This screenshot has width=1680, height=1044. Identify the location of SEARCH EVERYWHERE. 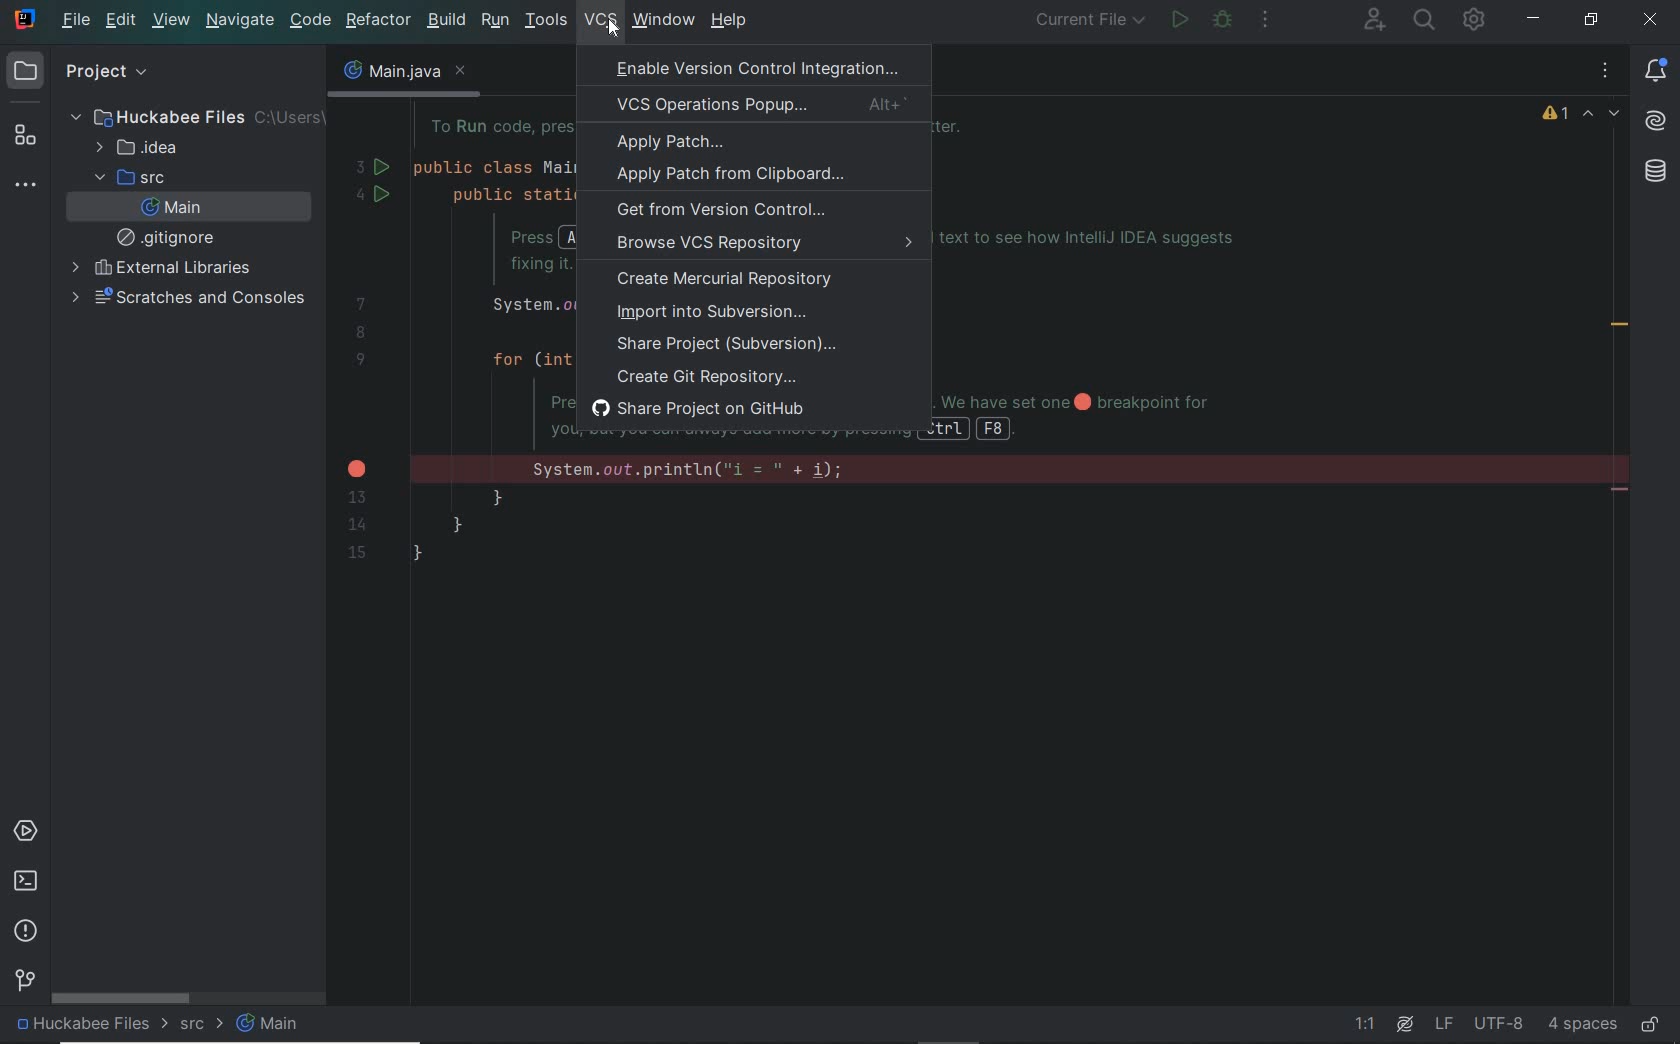
(1425, 22).